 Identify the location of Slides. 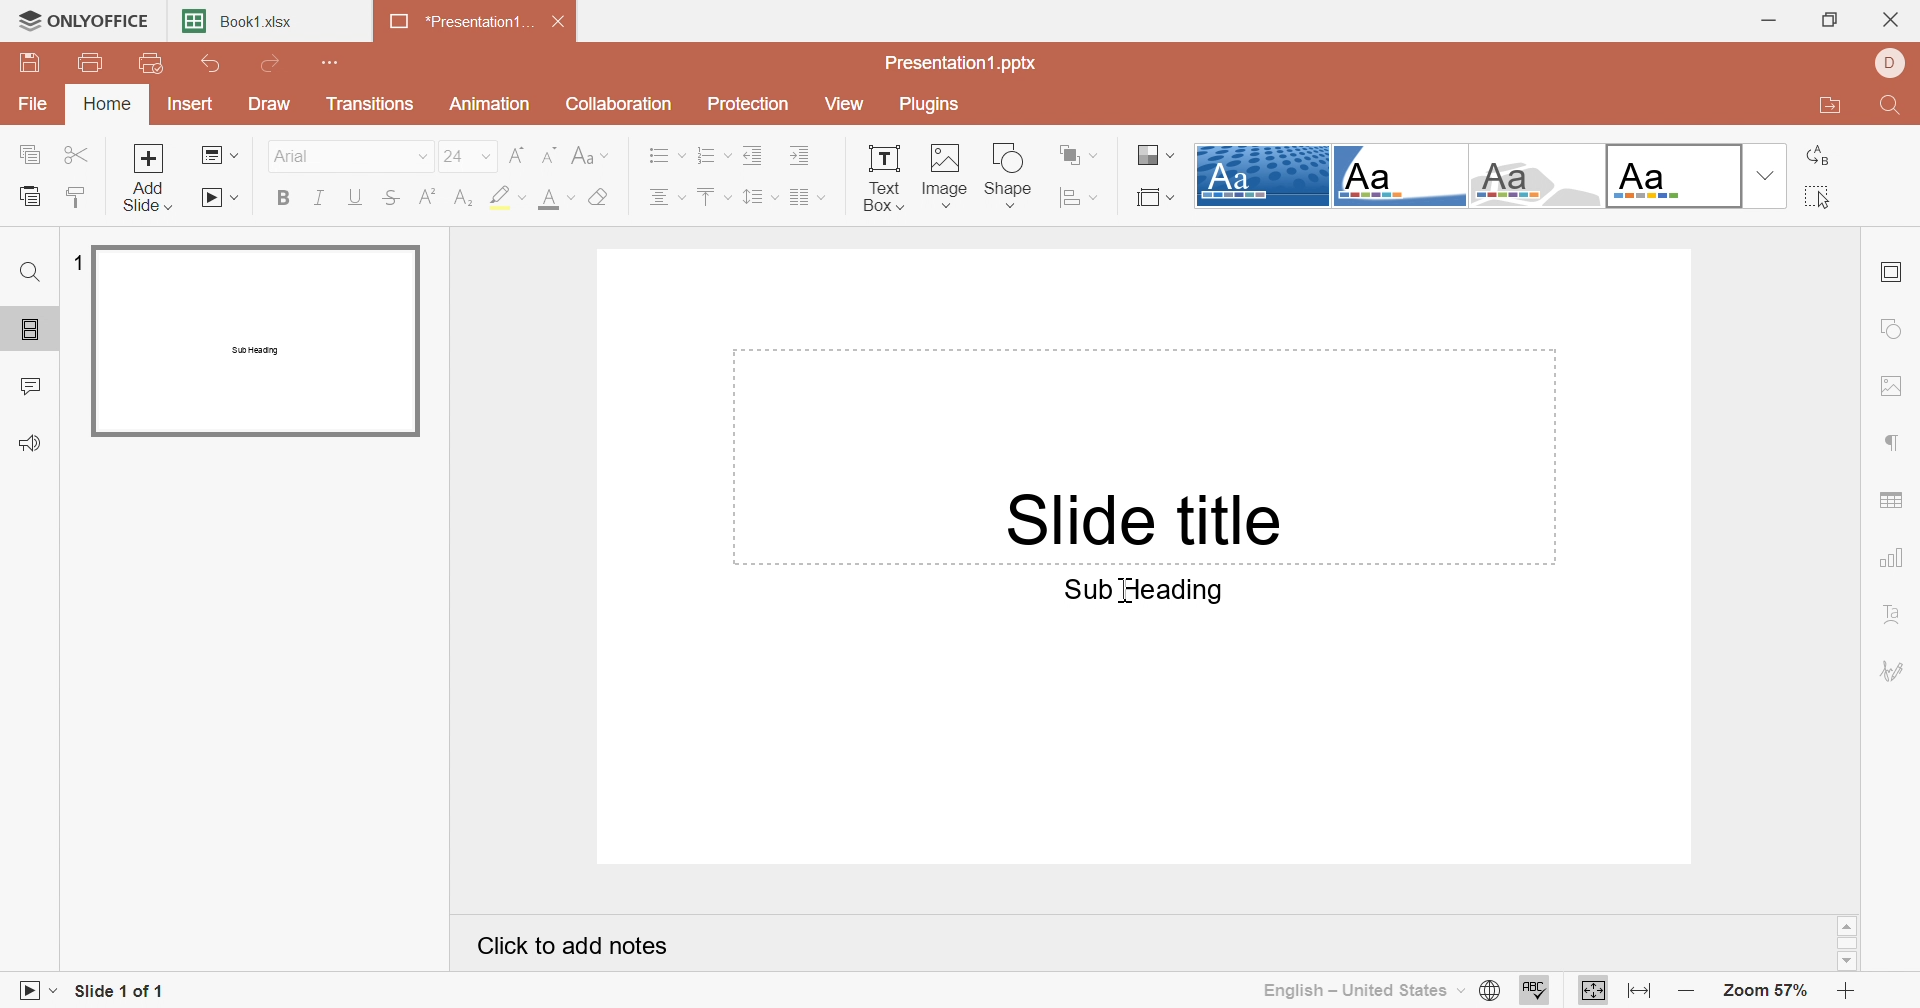
(30, 330).